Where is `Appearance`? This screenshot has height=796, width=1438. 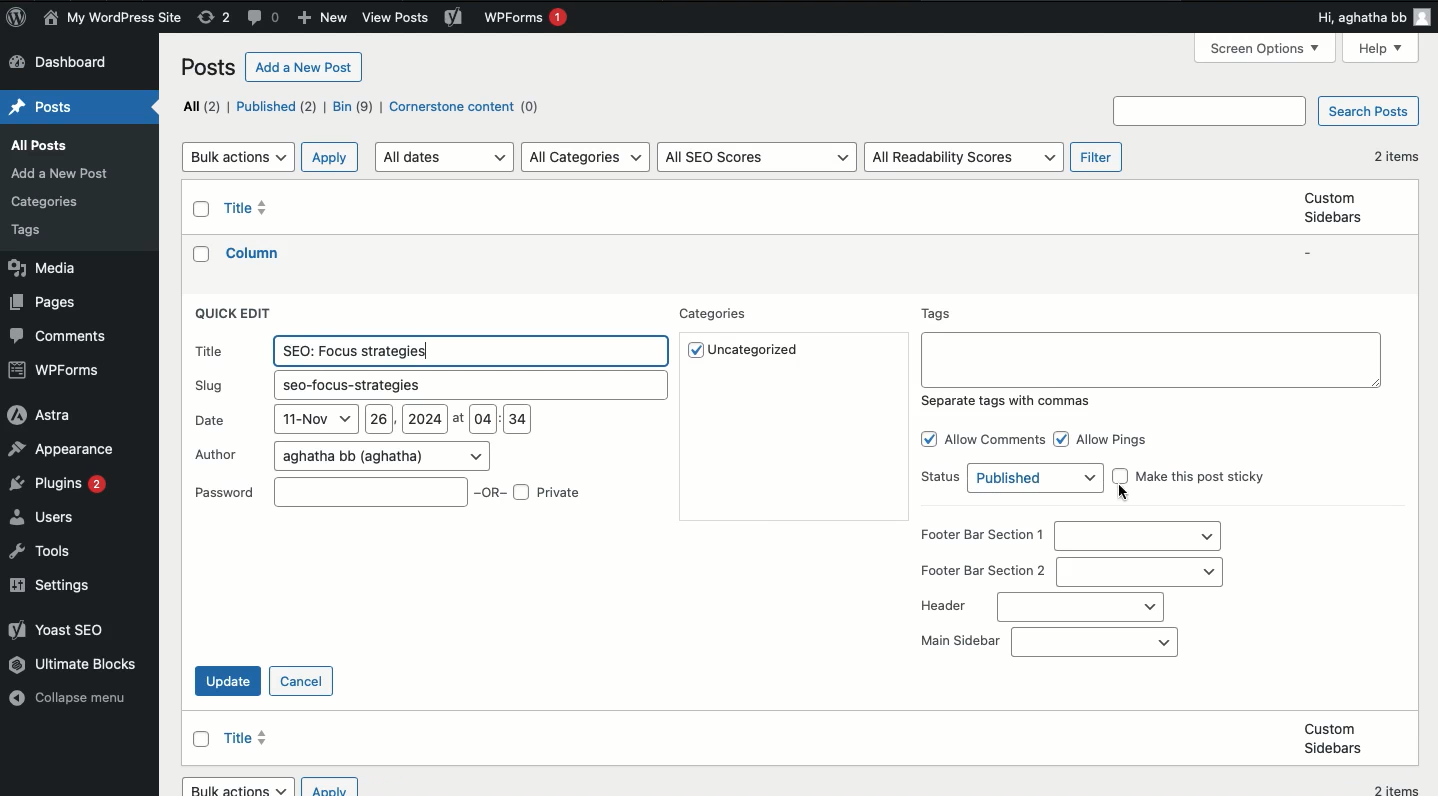
Appearance is located at coordinates (61, 450).